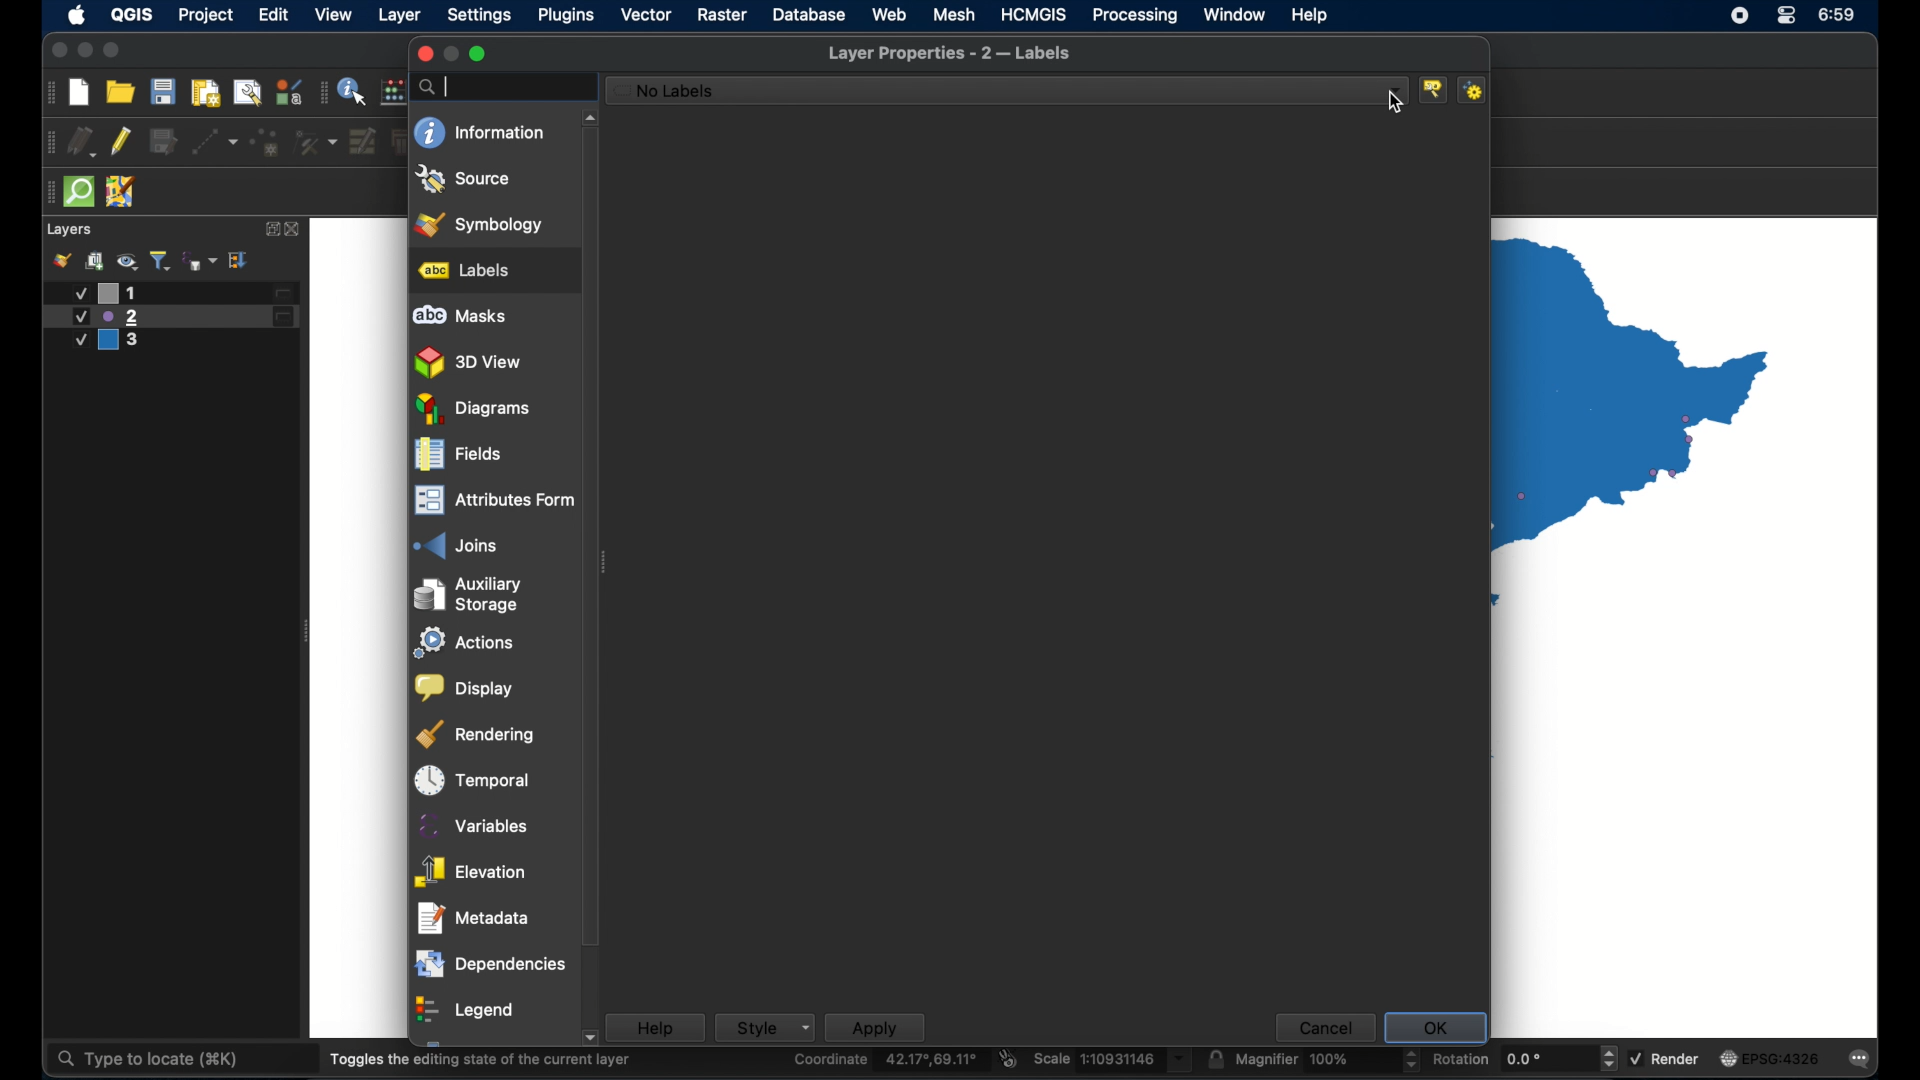  I want to click on rendering, so click(476, 735).